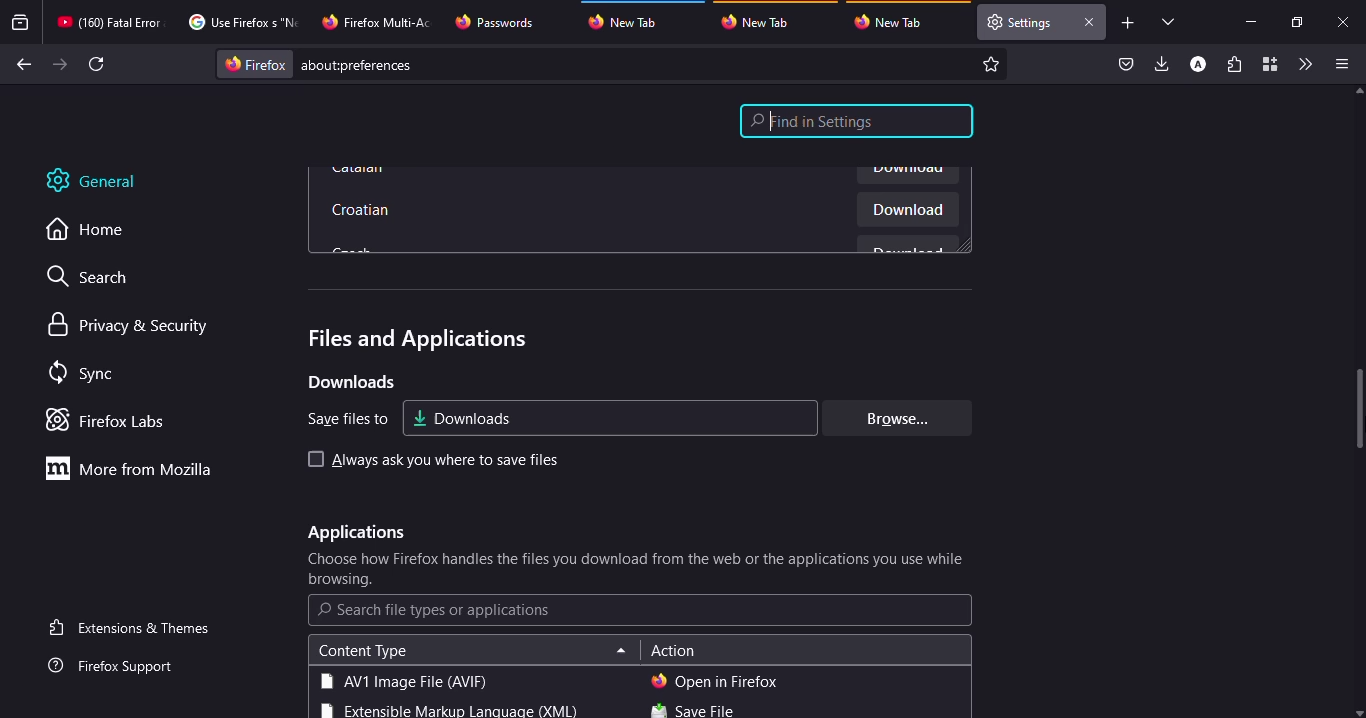 Image resolution: width=1366 pixels, height=718 pixels. What do you see at coordinates (1268, 65) in the screenshot?
I see `container` at bounding box center [1268, 65].